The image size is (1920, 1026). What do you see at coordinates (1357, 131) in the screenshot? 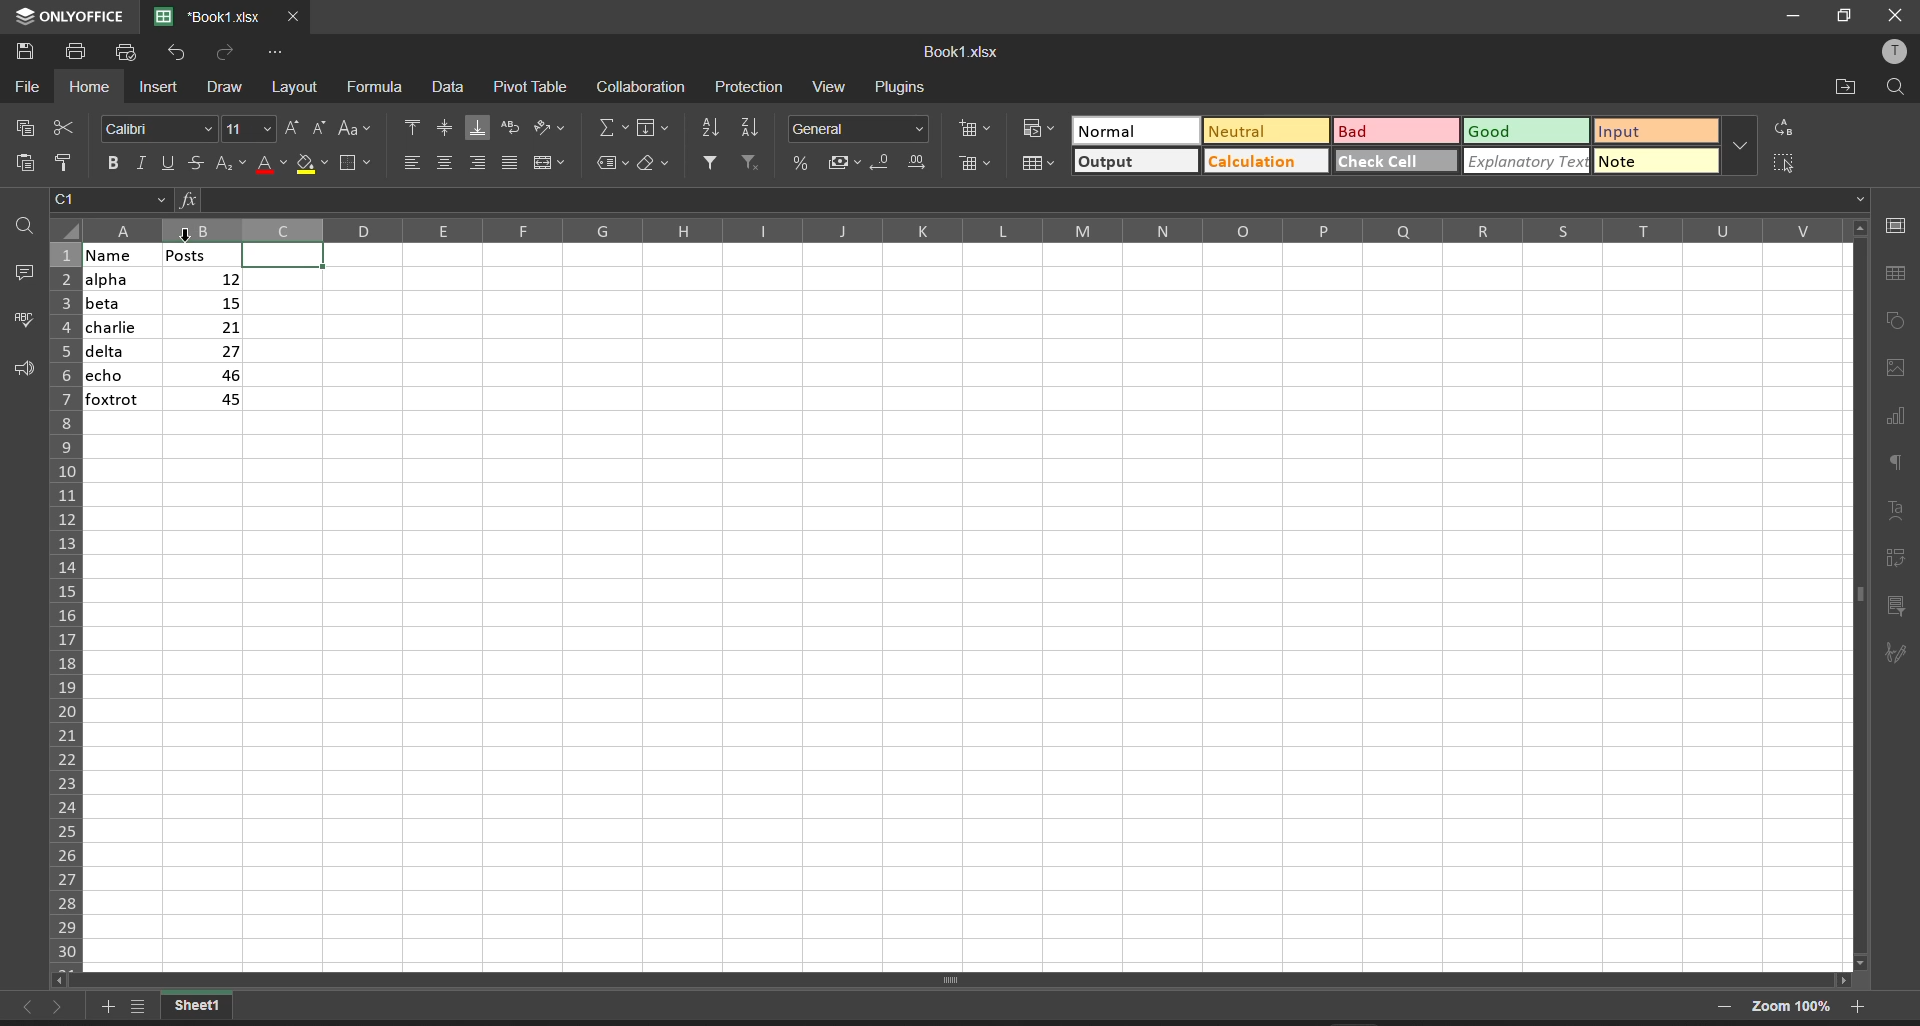
I see `Bad` at bounding box center [1357, 131].